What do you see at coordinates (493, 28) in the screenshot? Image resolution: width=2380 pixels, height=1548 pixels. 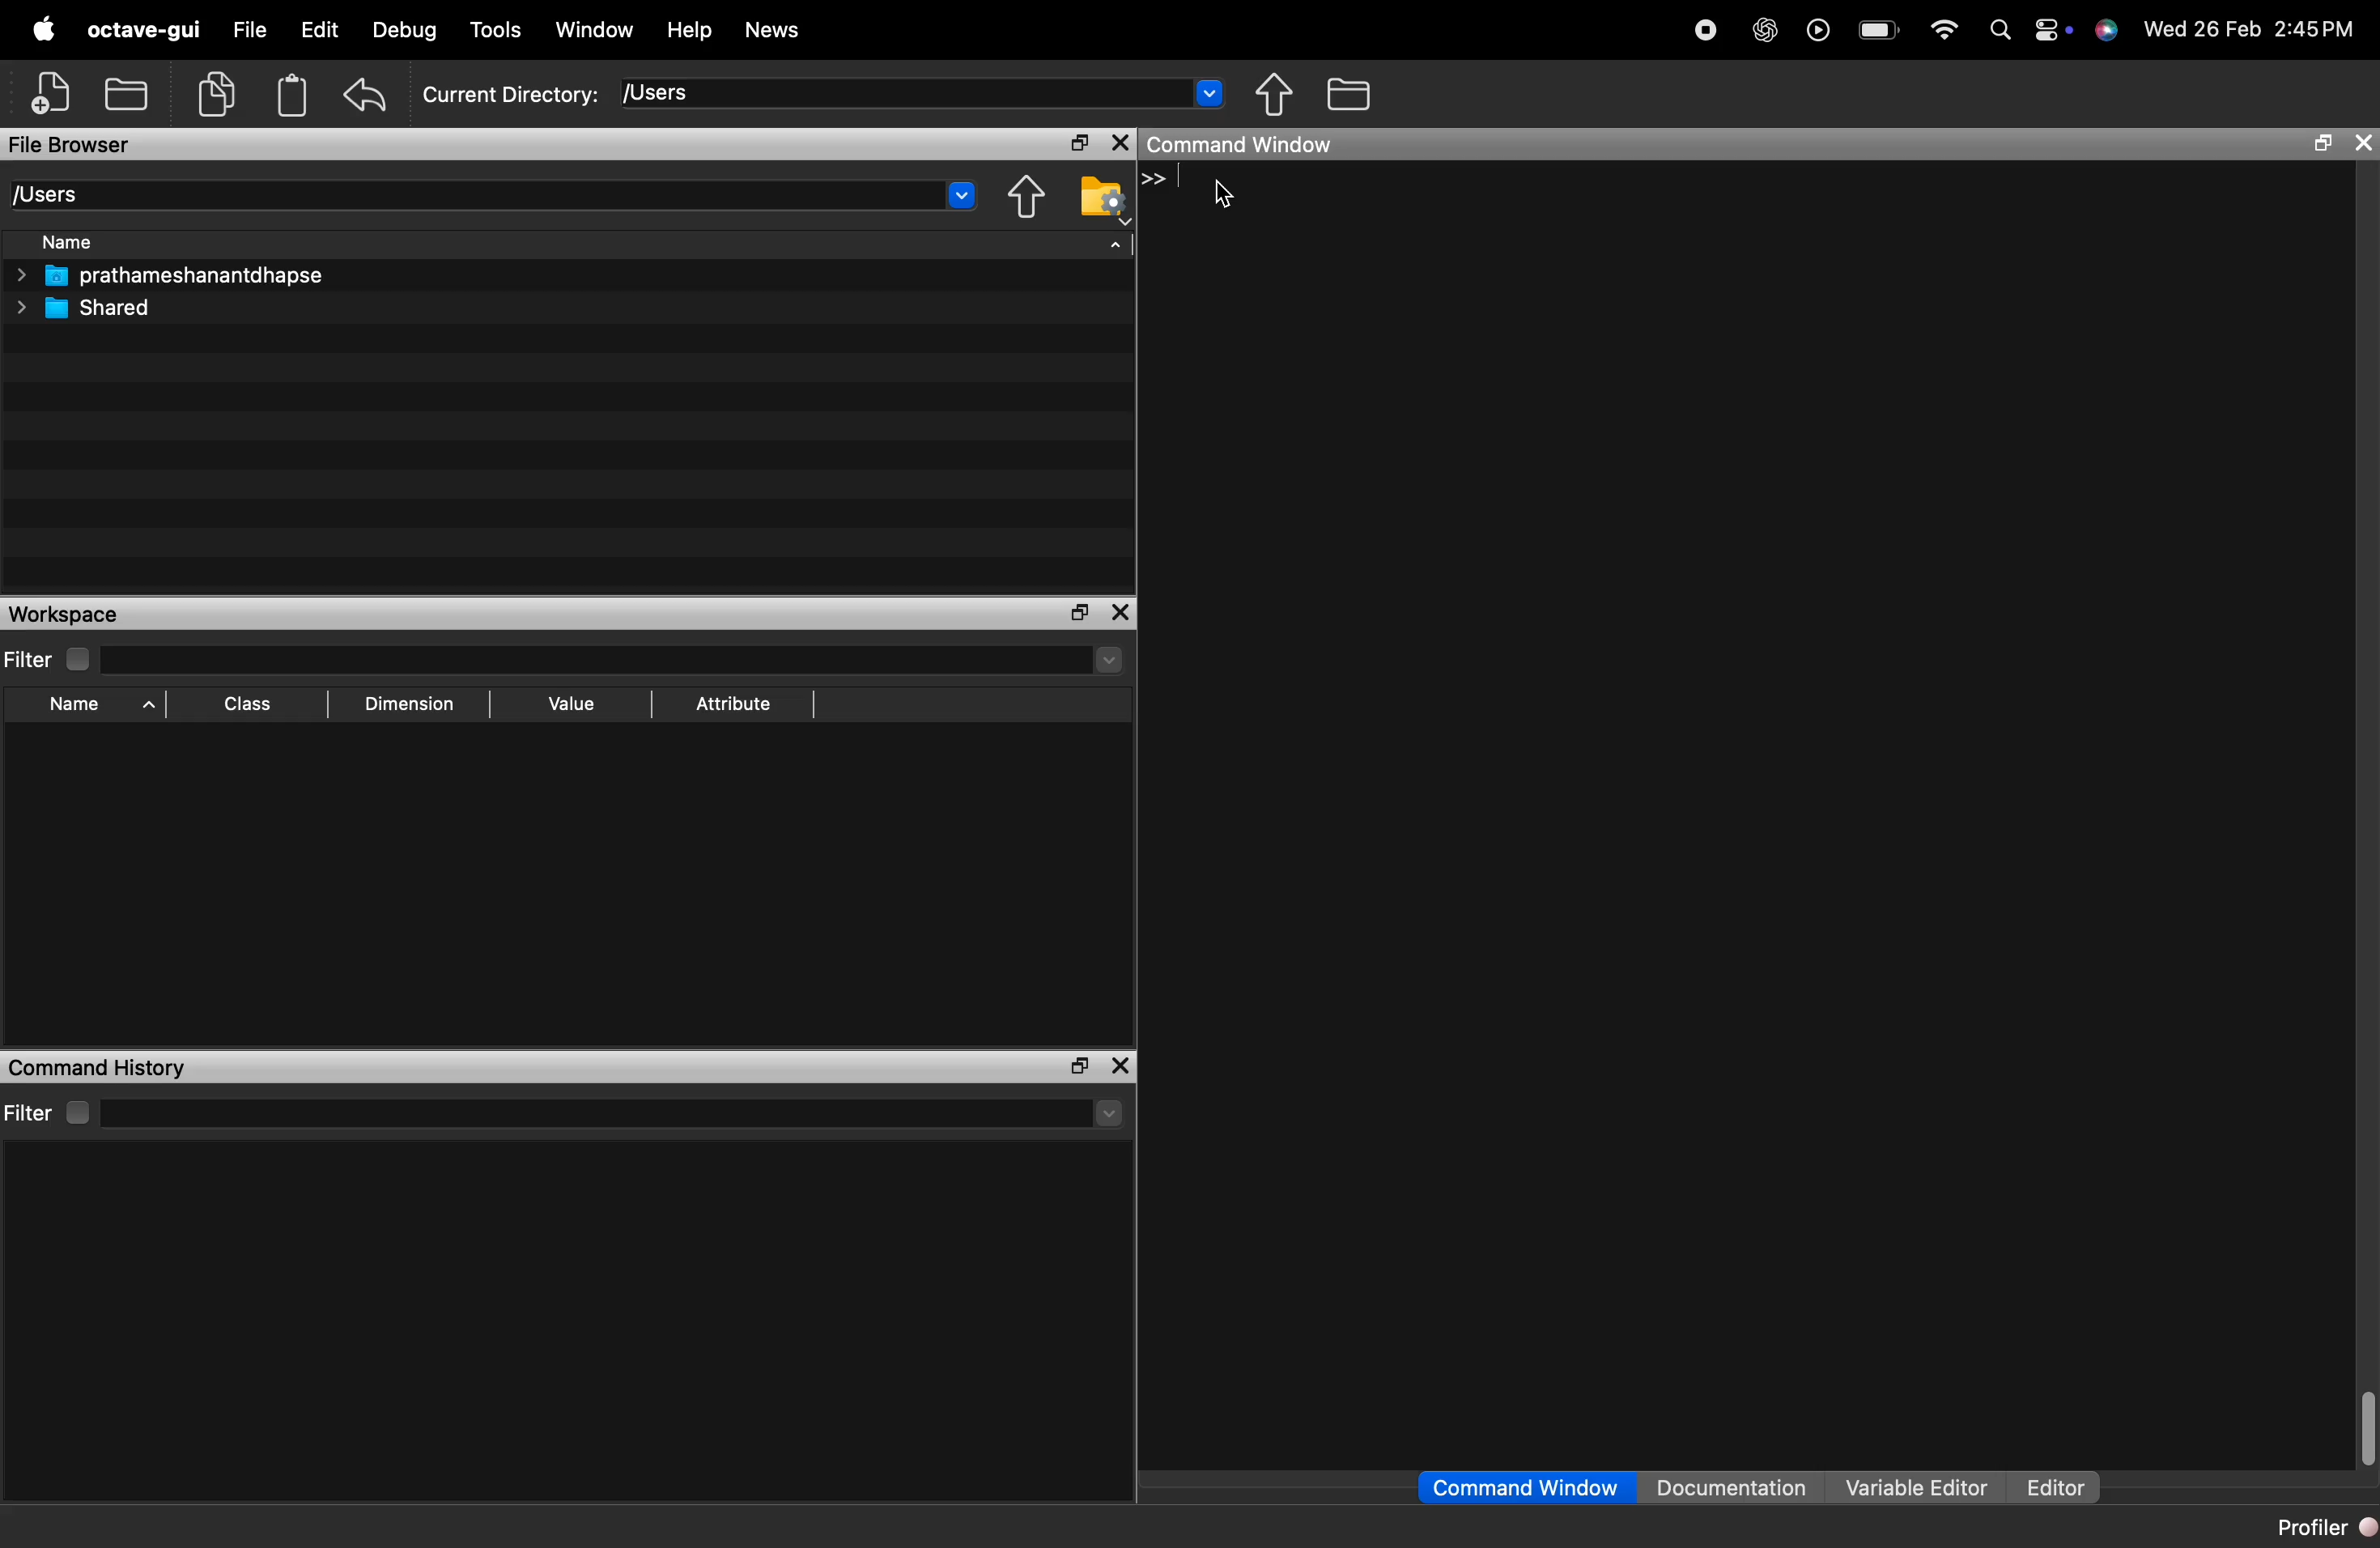 I see `Tools` at bounding box center [493, 28].